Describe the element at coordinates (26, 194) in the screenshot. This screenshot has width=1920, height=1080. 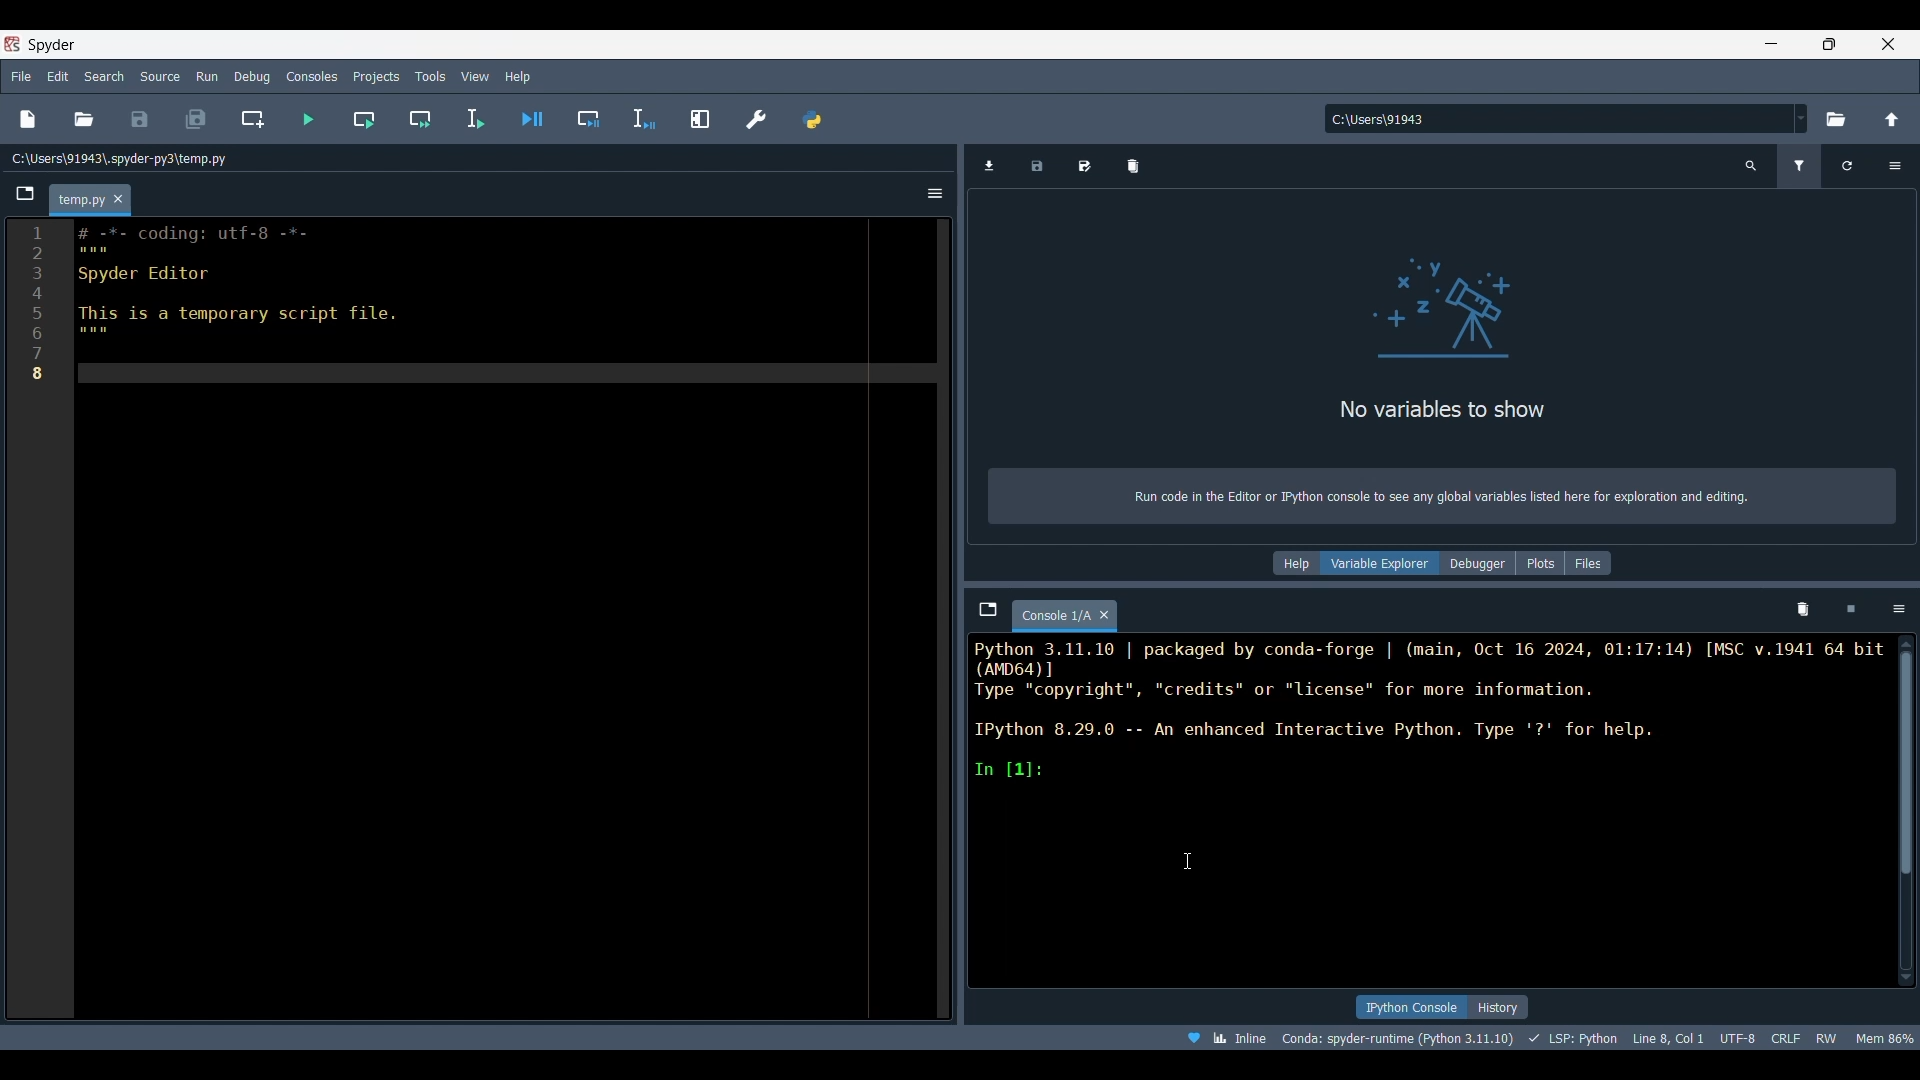
I see `Browse tabs` at that location.